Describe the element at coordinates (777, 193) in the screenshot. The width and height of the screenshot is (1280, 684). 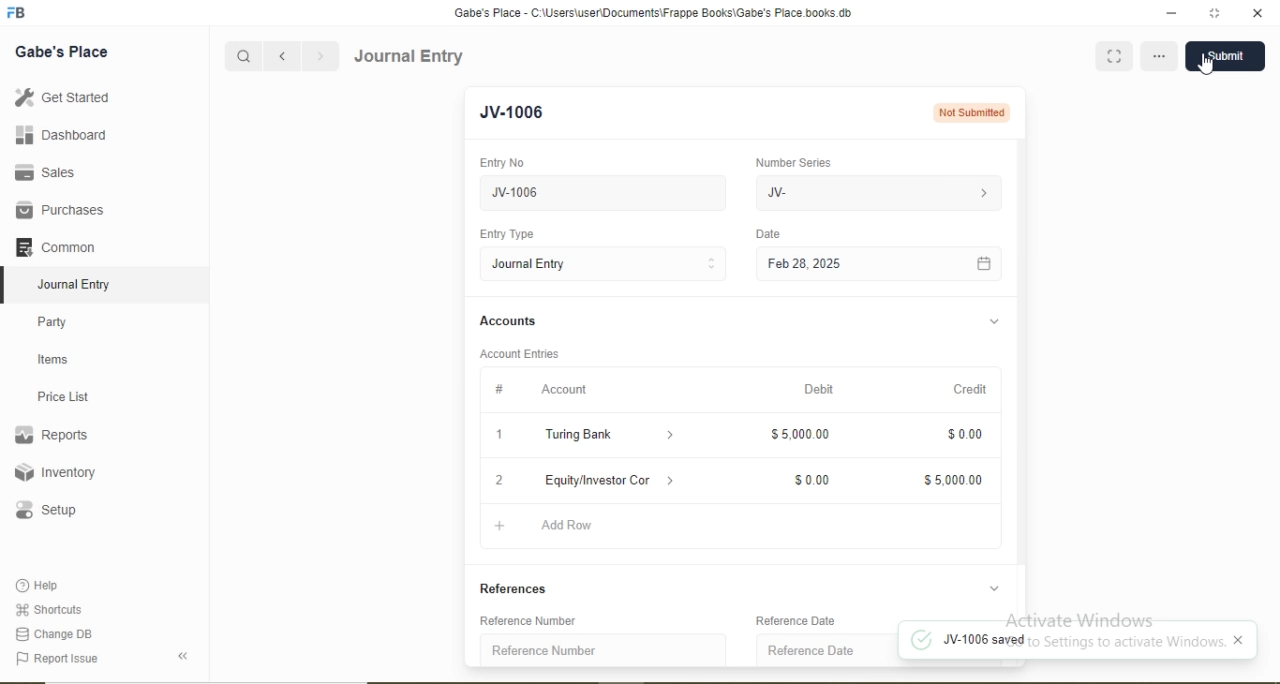
I see `JV-` at that location.